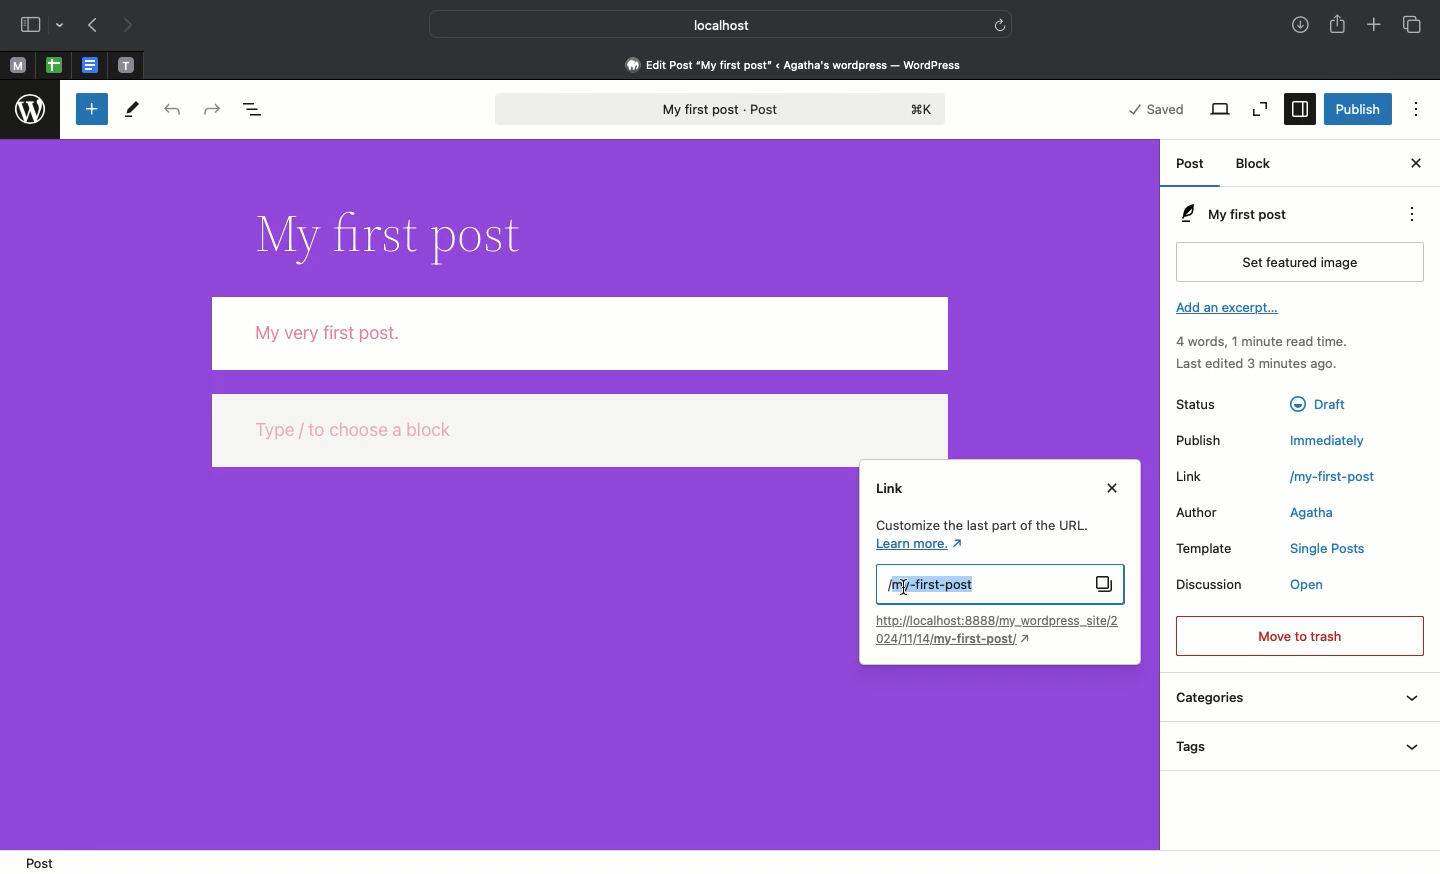  Describe the element at coordinates (1262, 212) in the screenshot. I see `My first post` at that location.